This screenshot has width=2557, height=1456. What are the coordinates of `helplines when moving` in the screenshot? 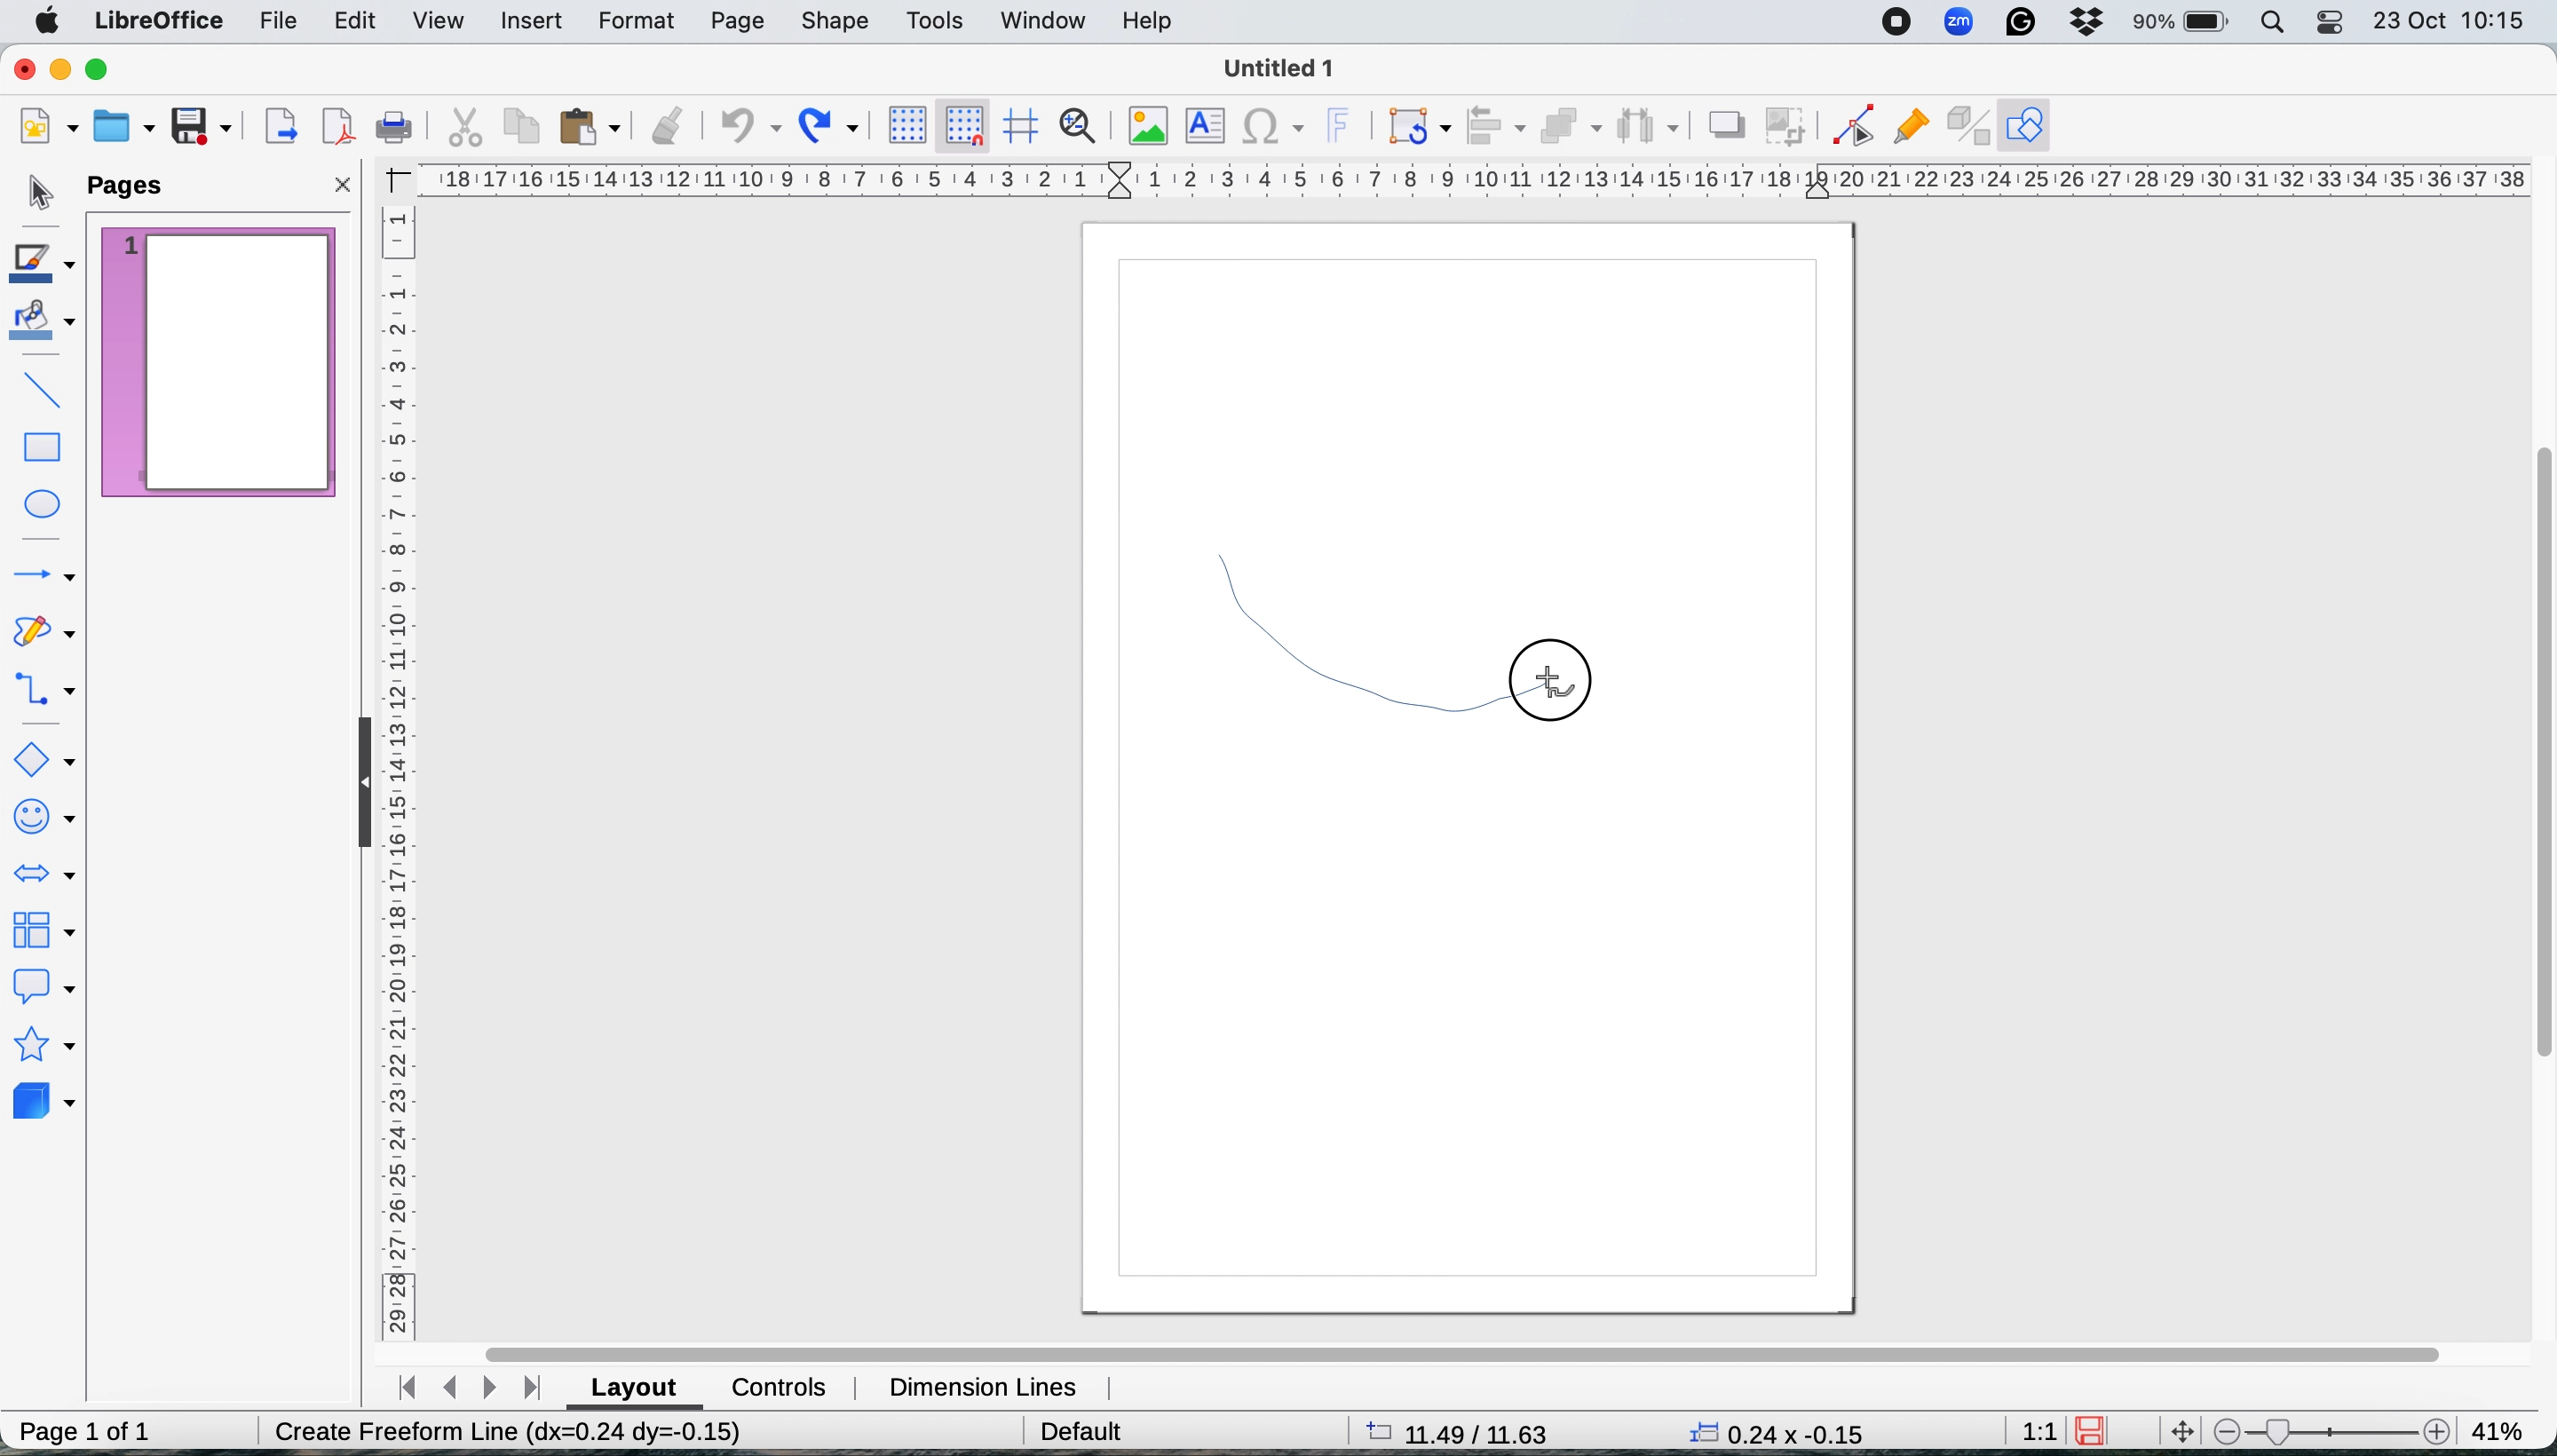 It's located at (1019, 127).